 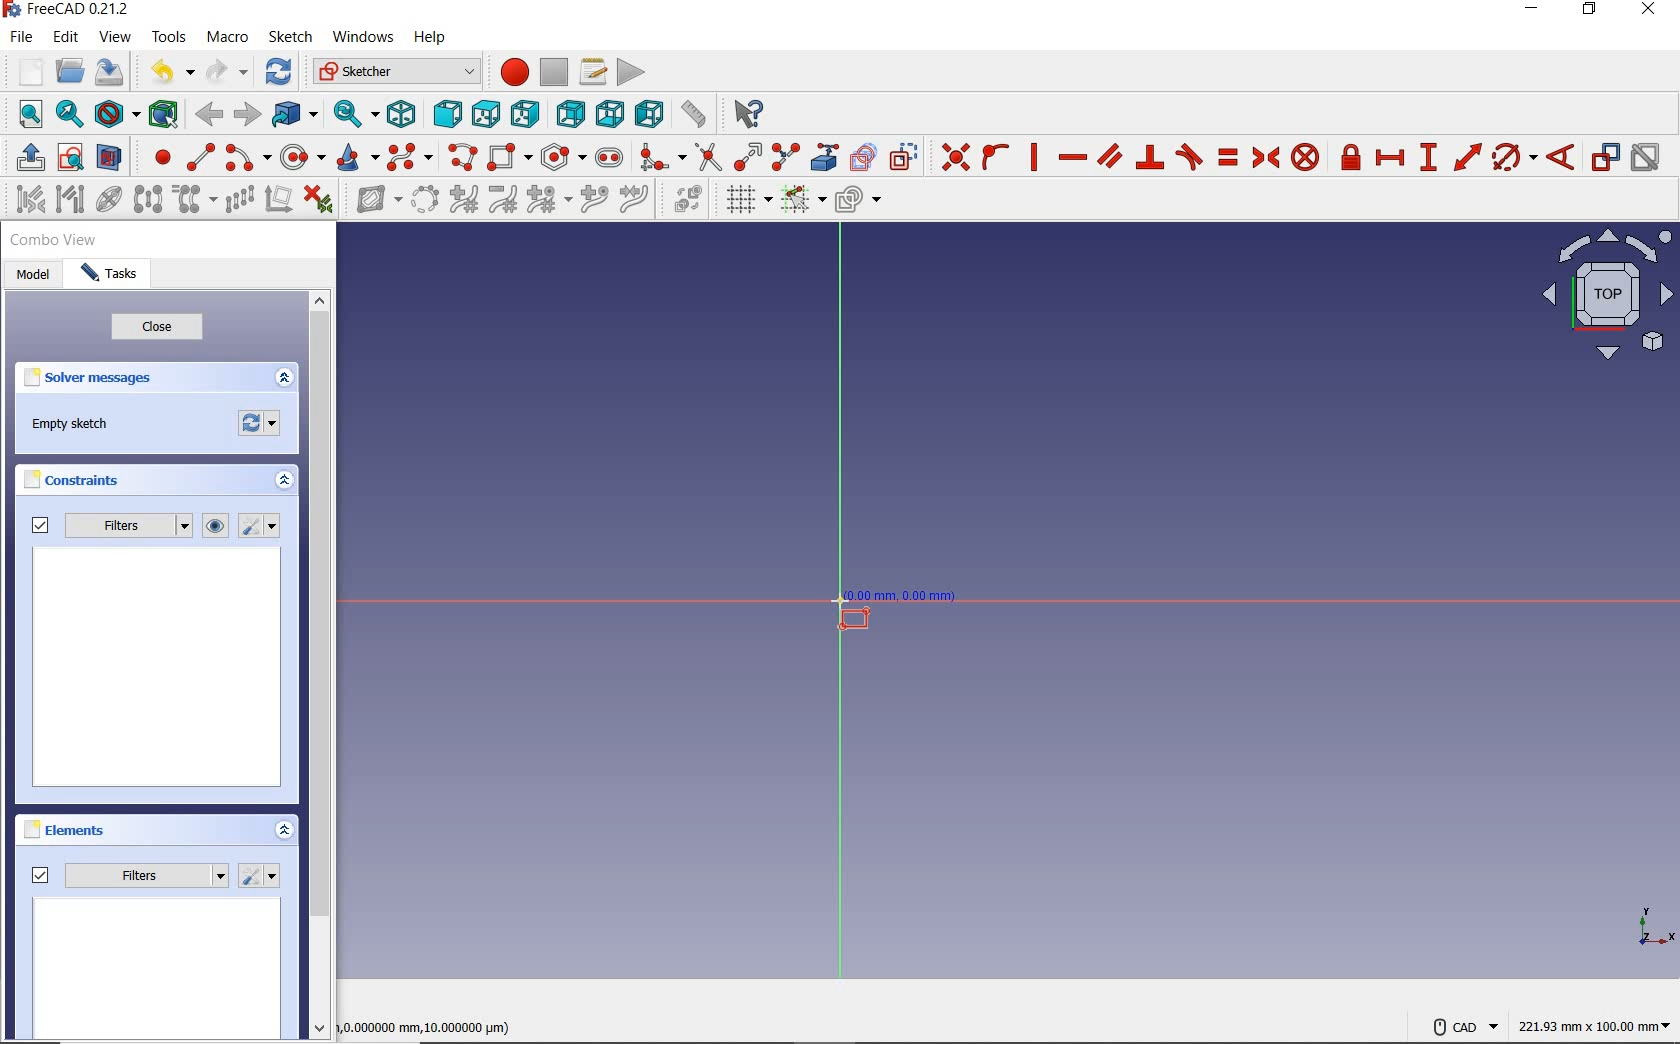 What do you see at coordinates (64, 11) in the screenshot?
I see `FreeCAD 0.21.2` at bounding box center [64, 11].